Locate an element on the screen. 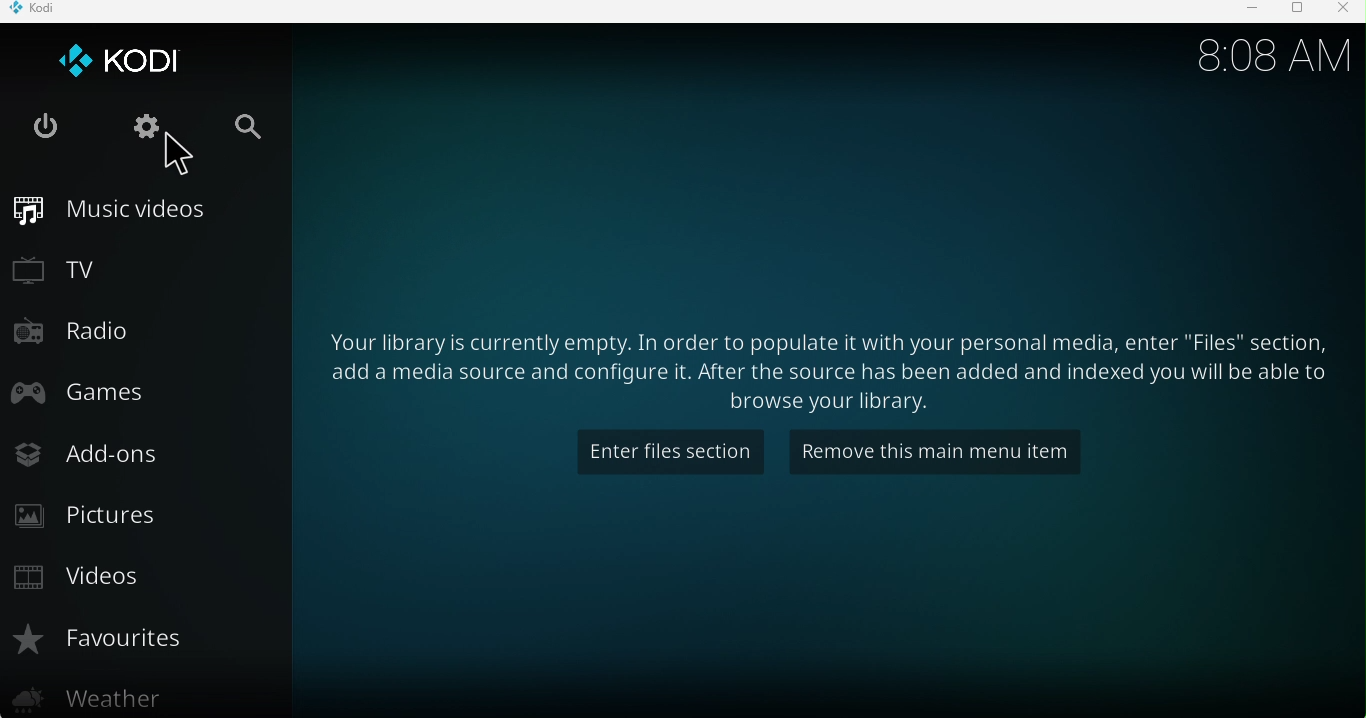 The width and height of the screenshot is (1366, 718). Minimize is located at coordinates (1243, 11).